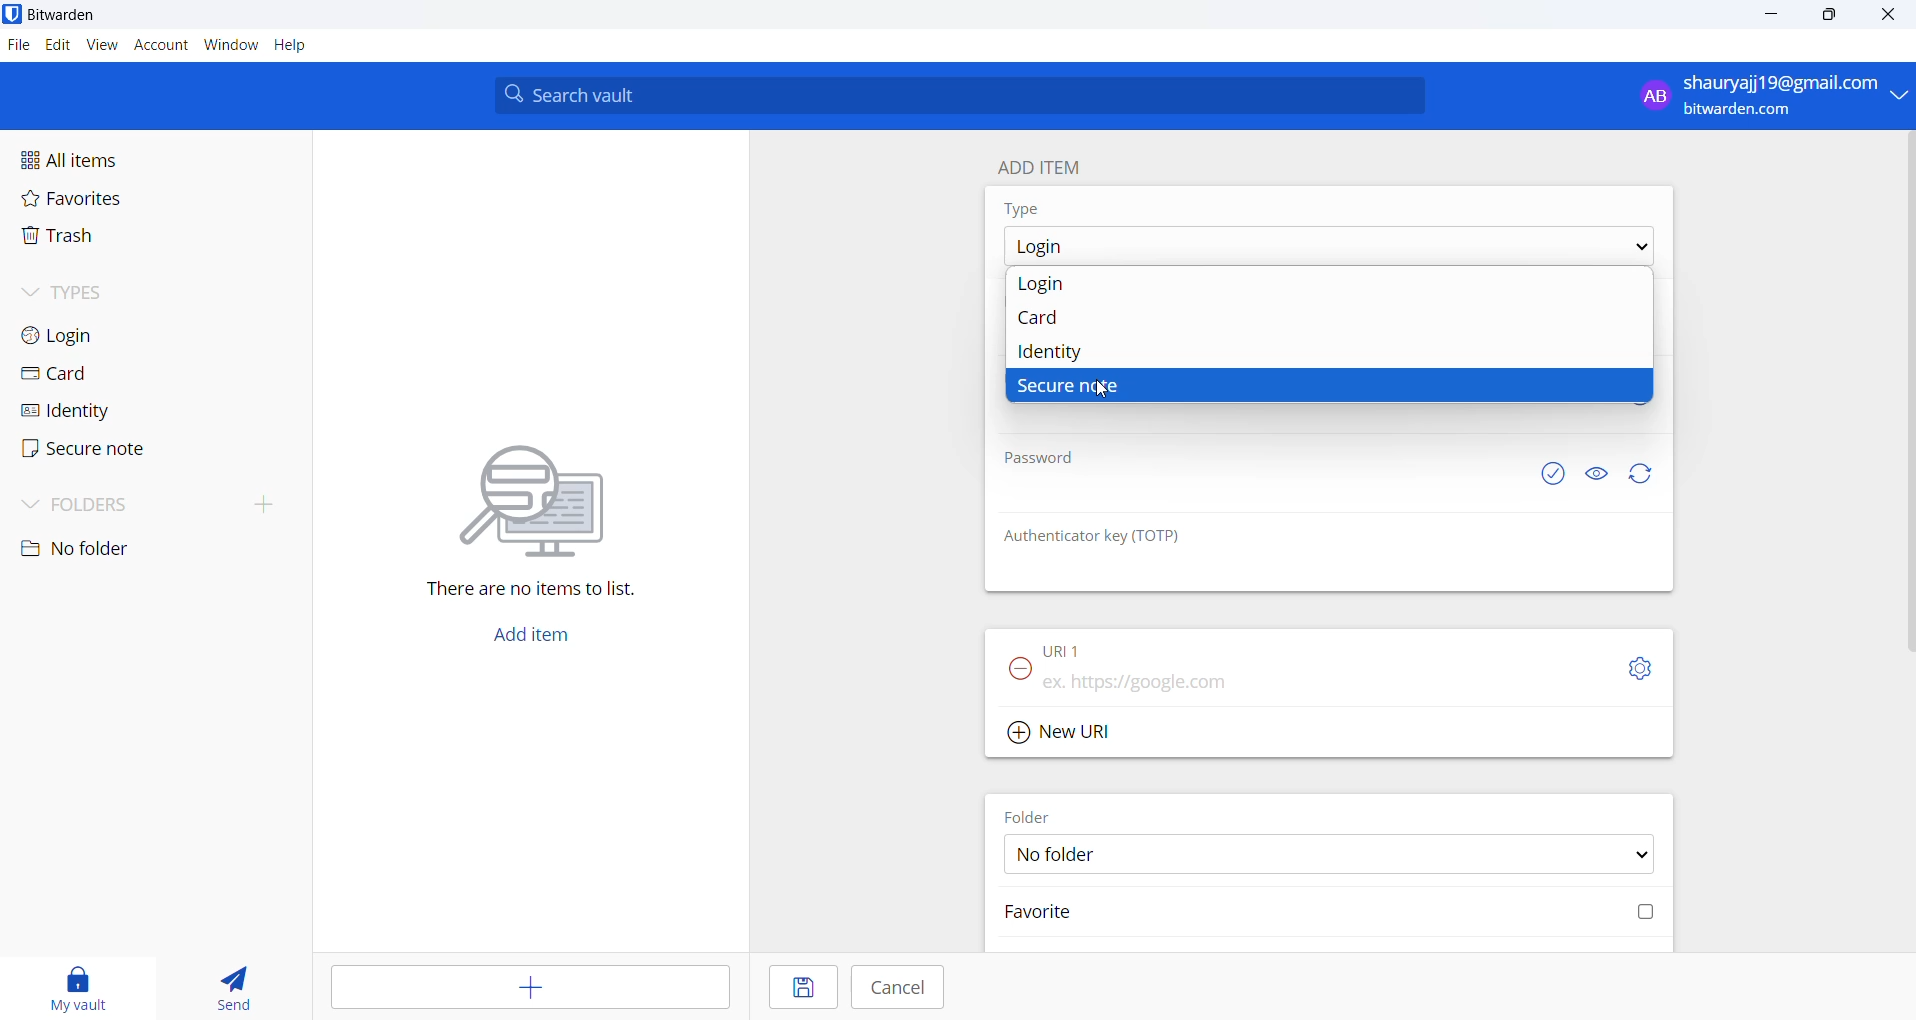 The height and width of the screenshot is (1020, 1916). Describe the element at coordinates (1904, 393) in the screenshot. I see `scrollbar` at that location.